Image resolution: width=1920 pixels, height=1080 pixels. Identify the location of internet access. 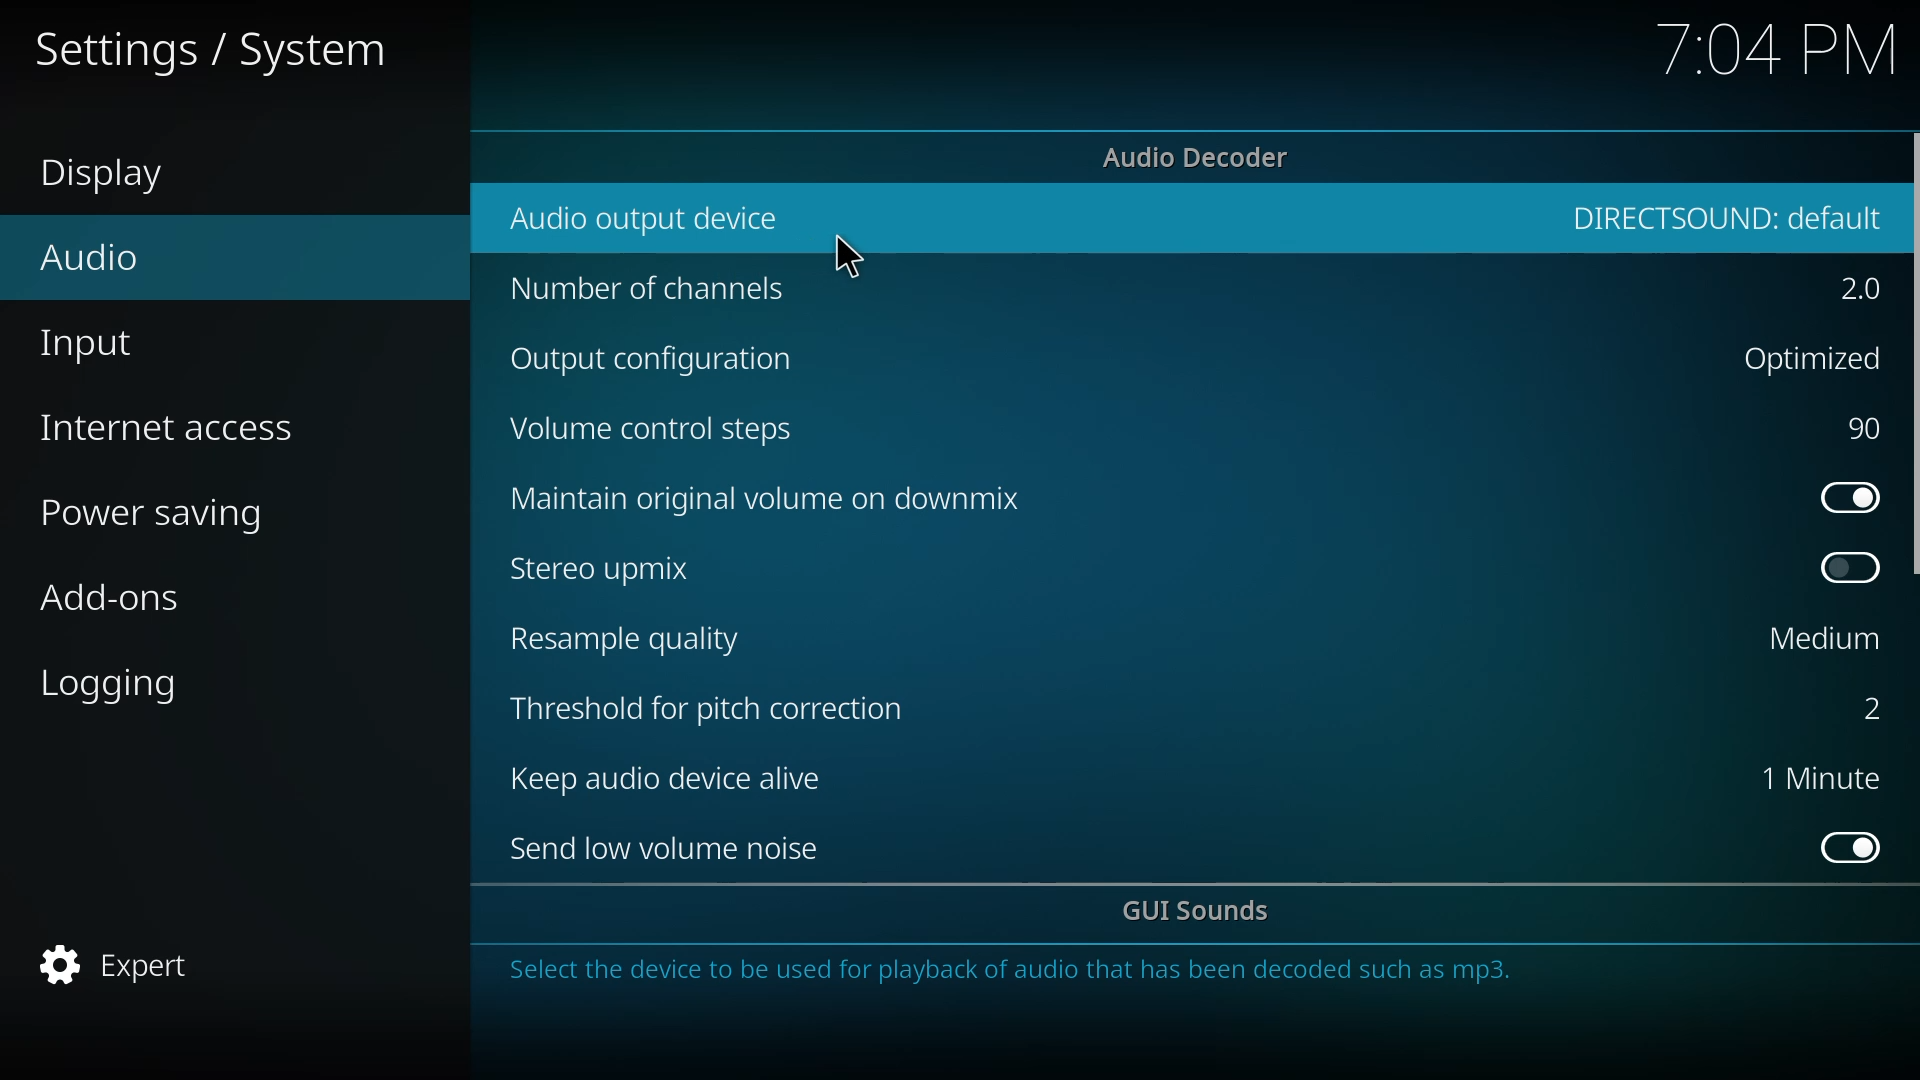
(172, 428).